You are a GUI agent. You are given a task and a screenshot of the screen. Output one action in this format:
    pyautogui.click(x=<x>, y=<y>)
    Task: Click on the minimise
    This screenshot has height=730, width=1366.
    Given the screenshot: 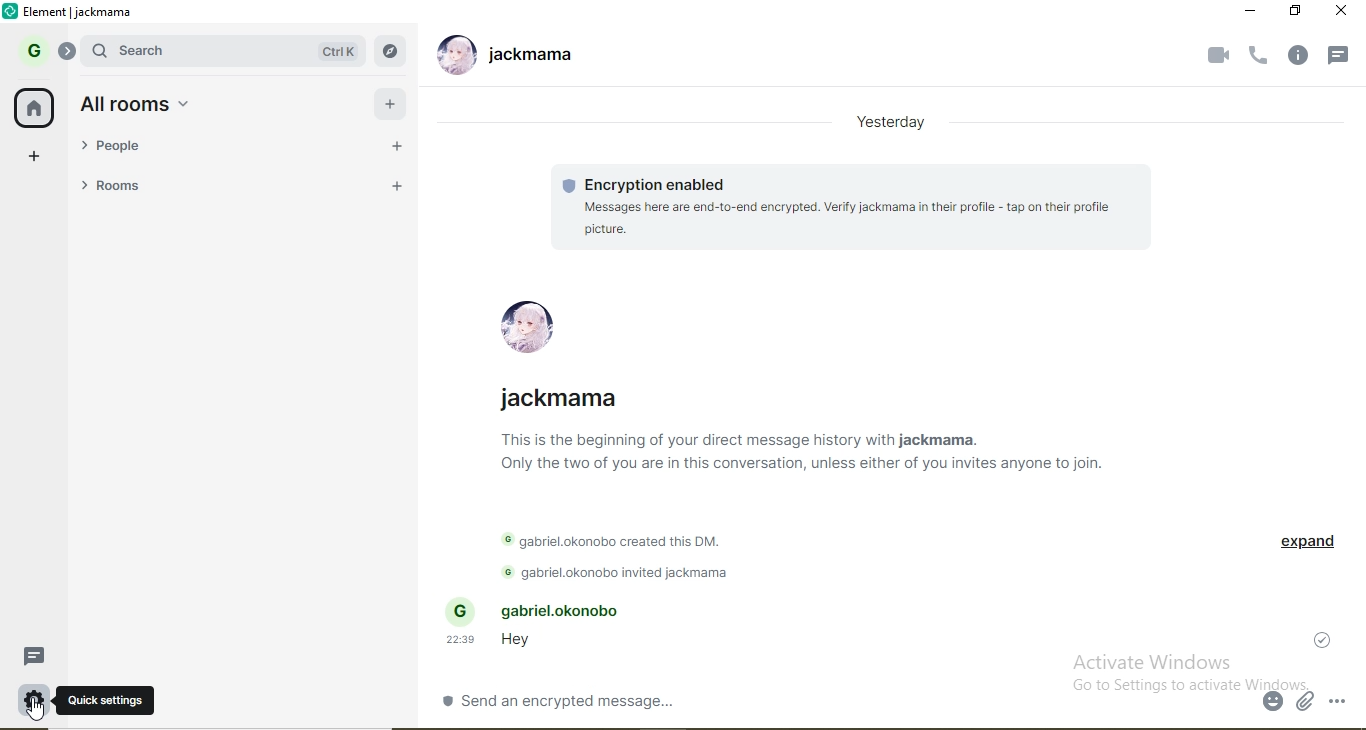 What is the action you would take?
    pyautogui.click(x=1251, y=12)
    